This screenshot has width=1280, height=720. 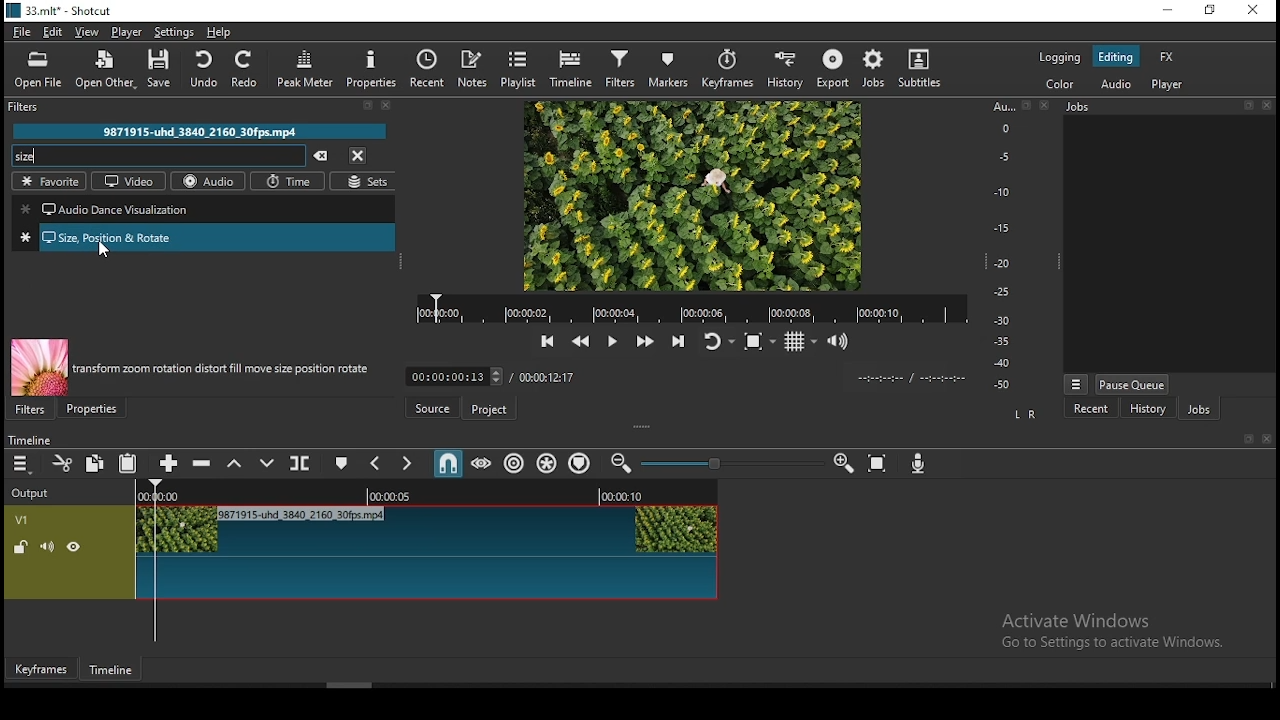 I want to click on search filters, so click(x=160, y=156).